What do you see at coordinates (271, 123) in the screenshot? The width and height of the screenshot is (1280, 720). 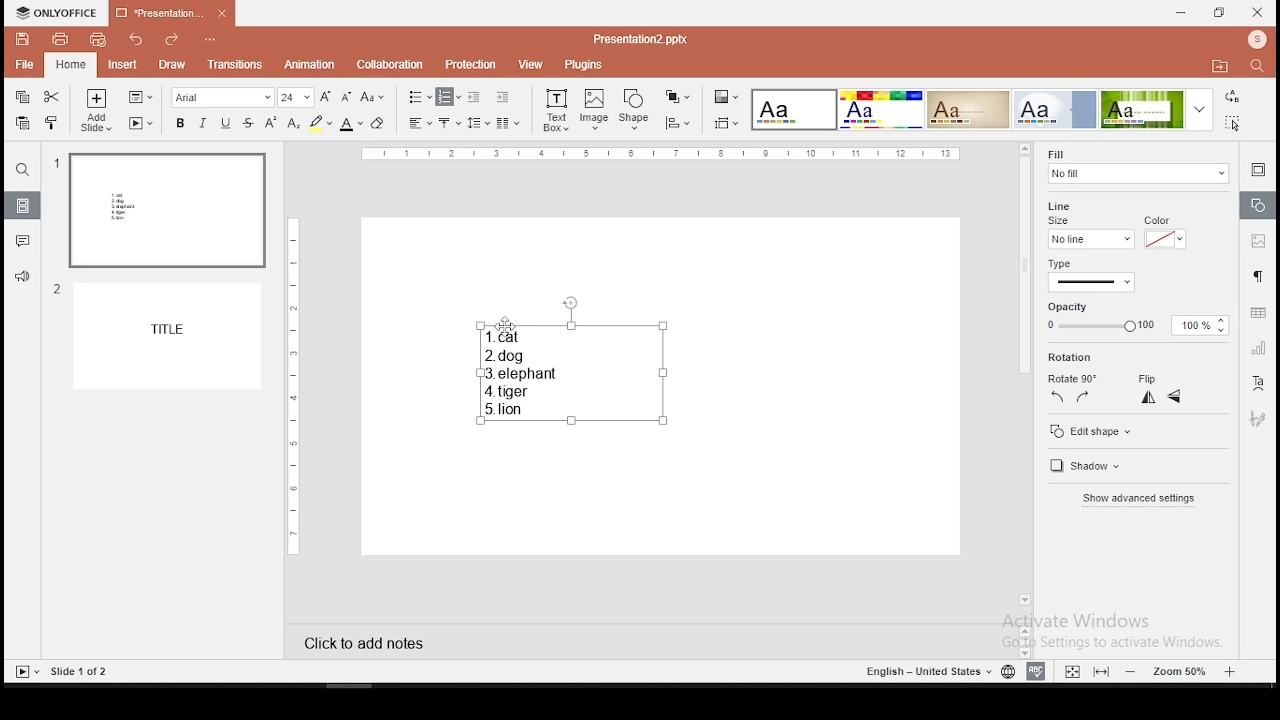 I see `superscript` at bounding box center [271, 123].